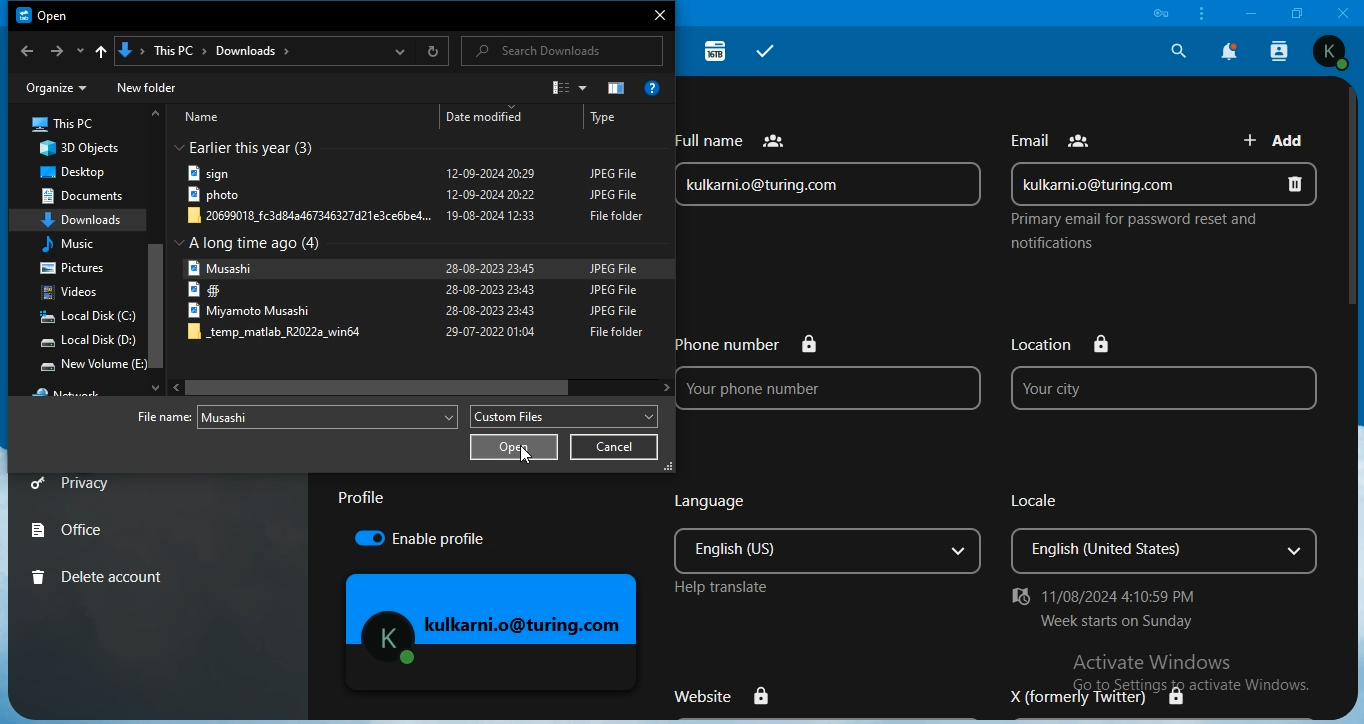  Describe the element at coordinates (1176, 50) in the screenshot. I see `search` at that location.